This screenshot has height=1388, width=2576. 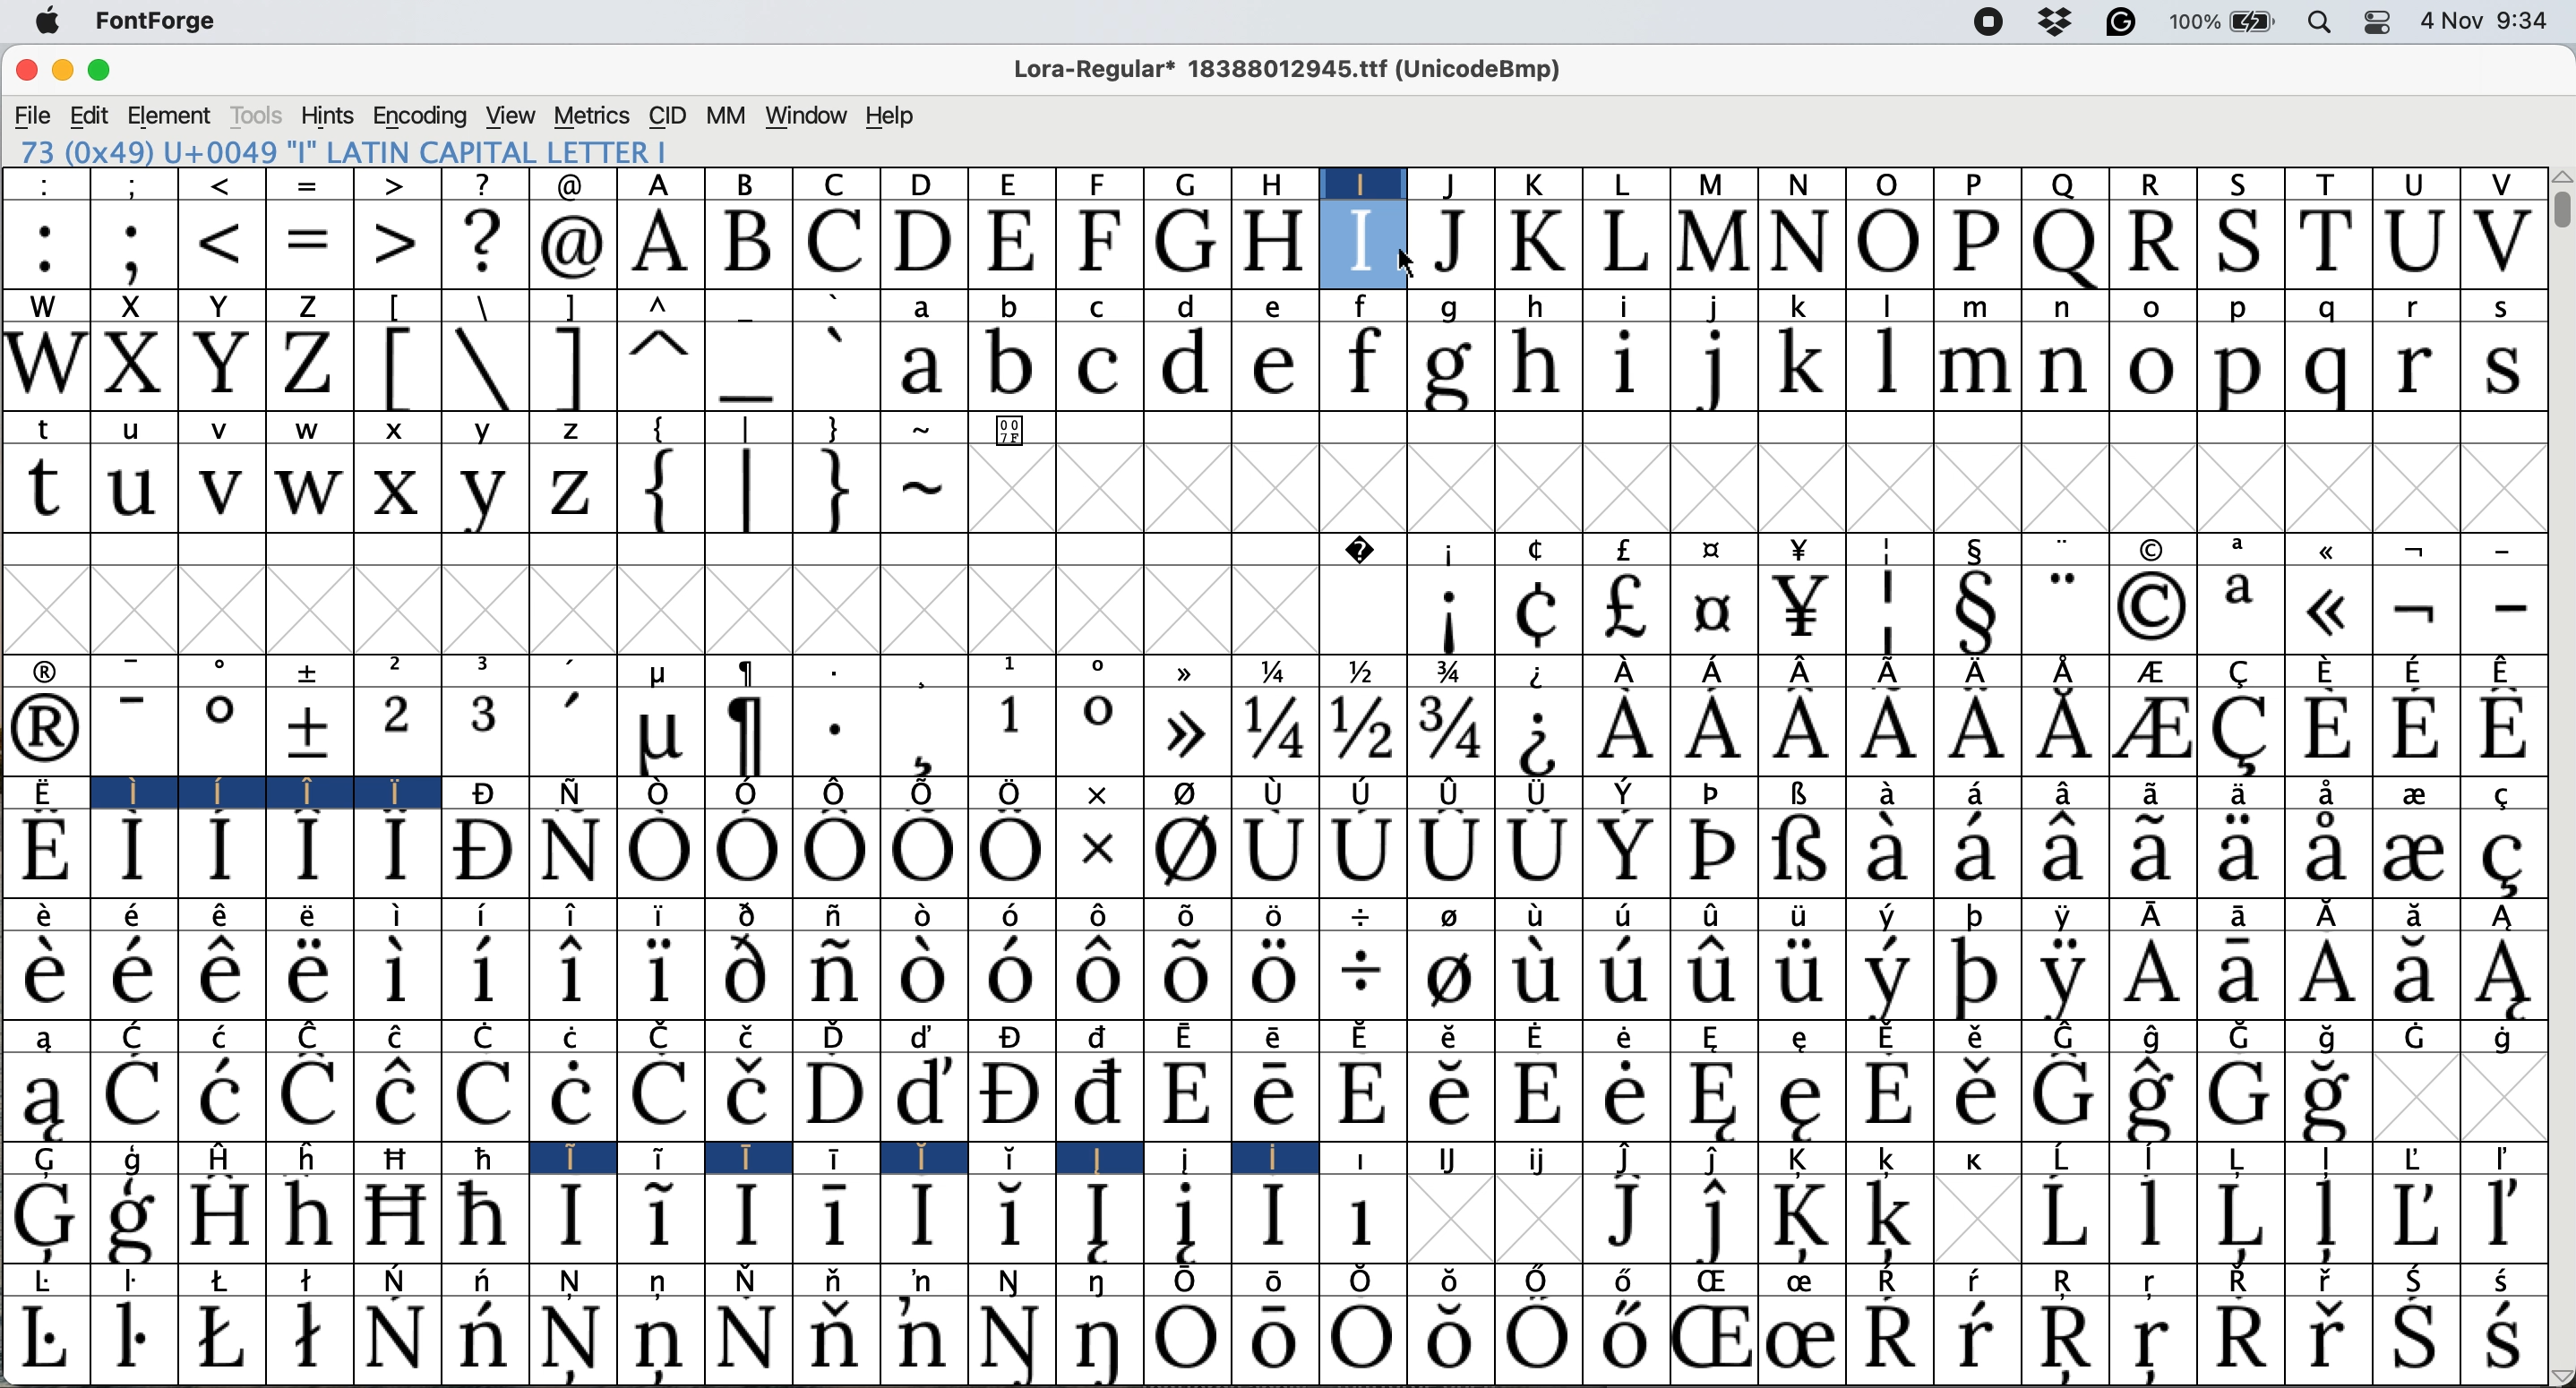 I want to click on Symbol, so click(x=1541, y=1342).